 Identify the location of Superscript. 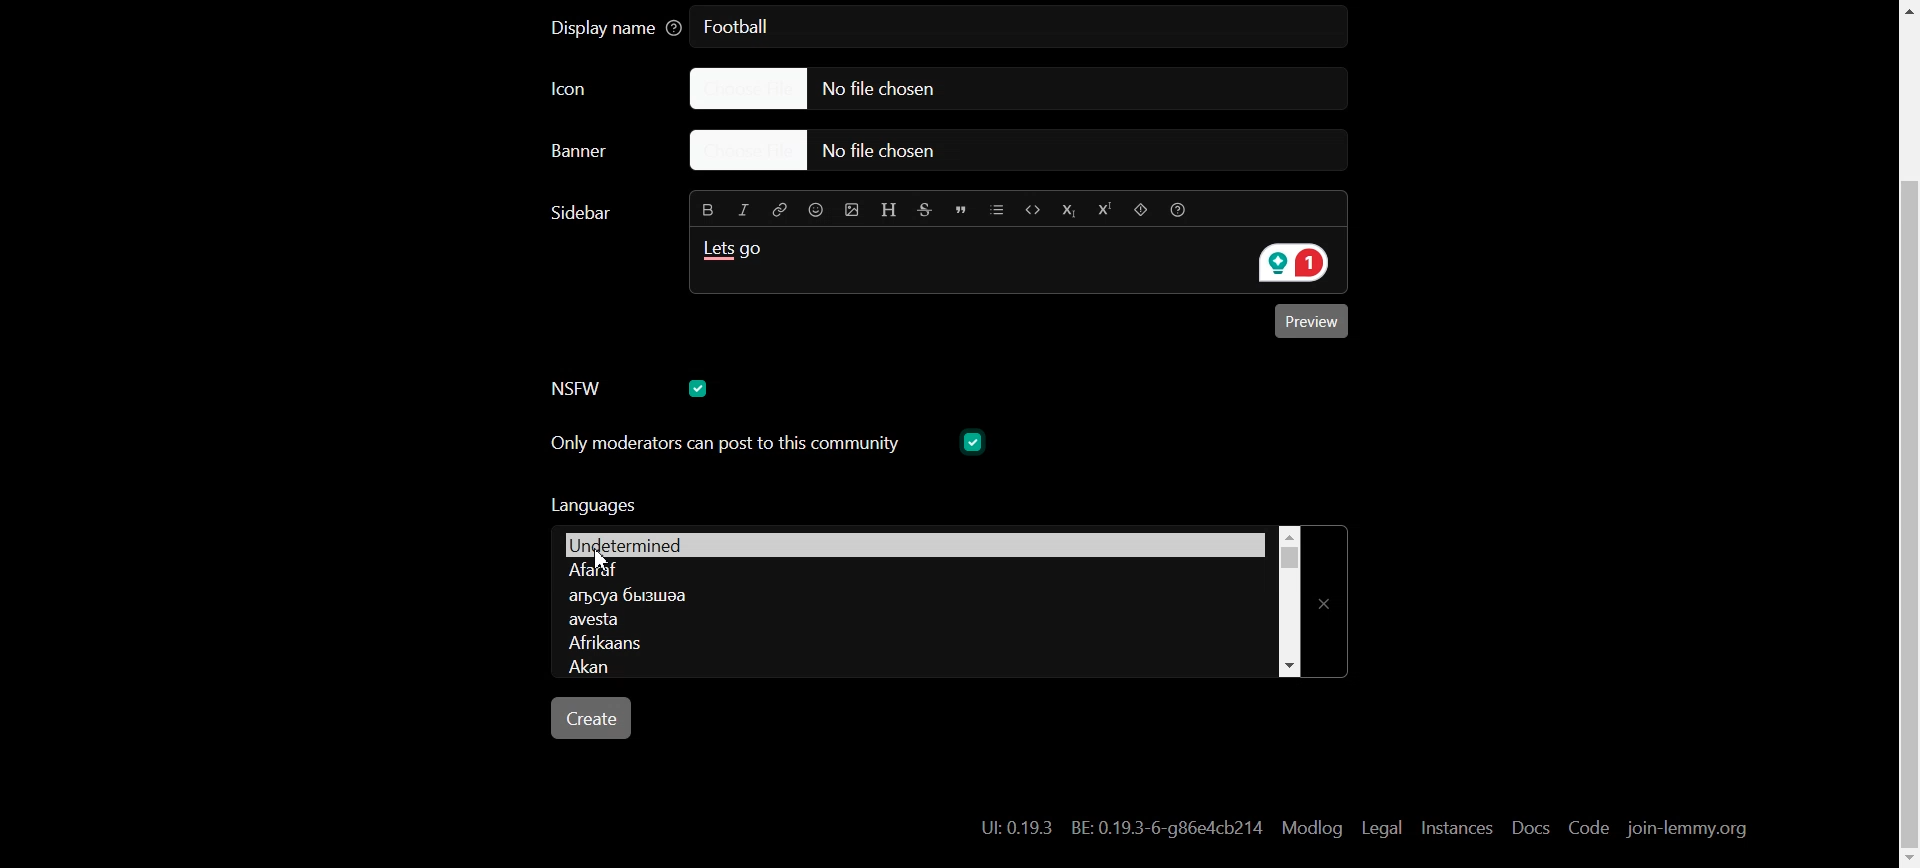
(1103, 211).